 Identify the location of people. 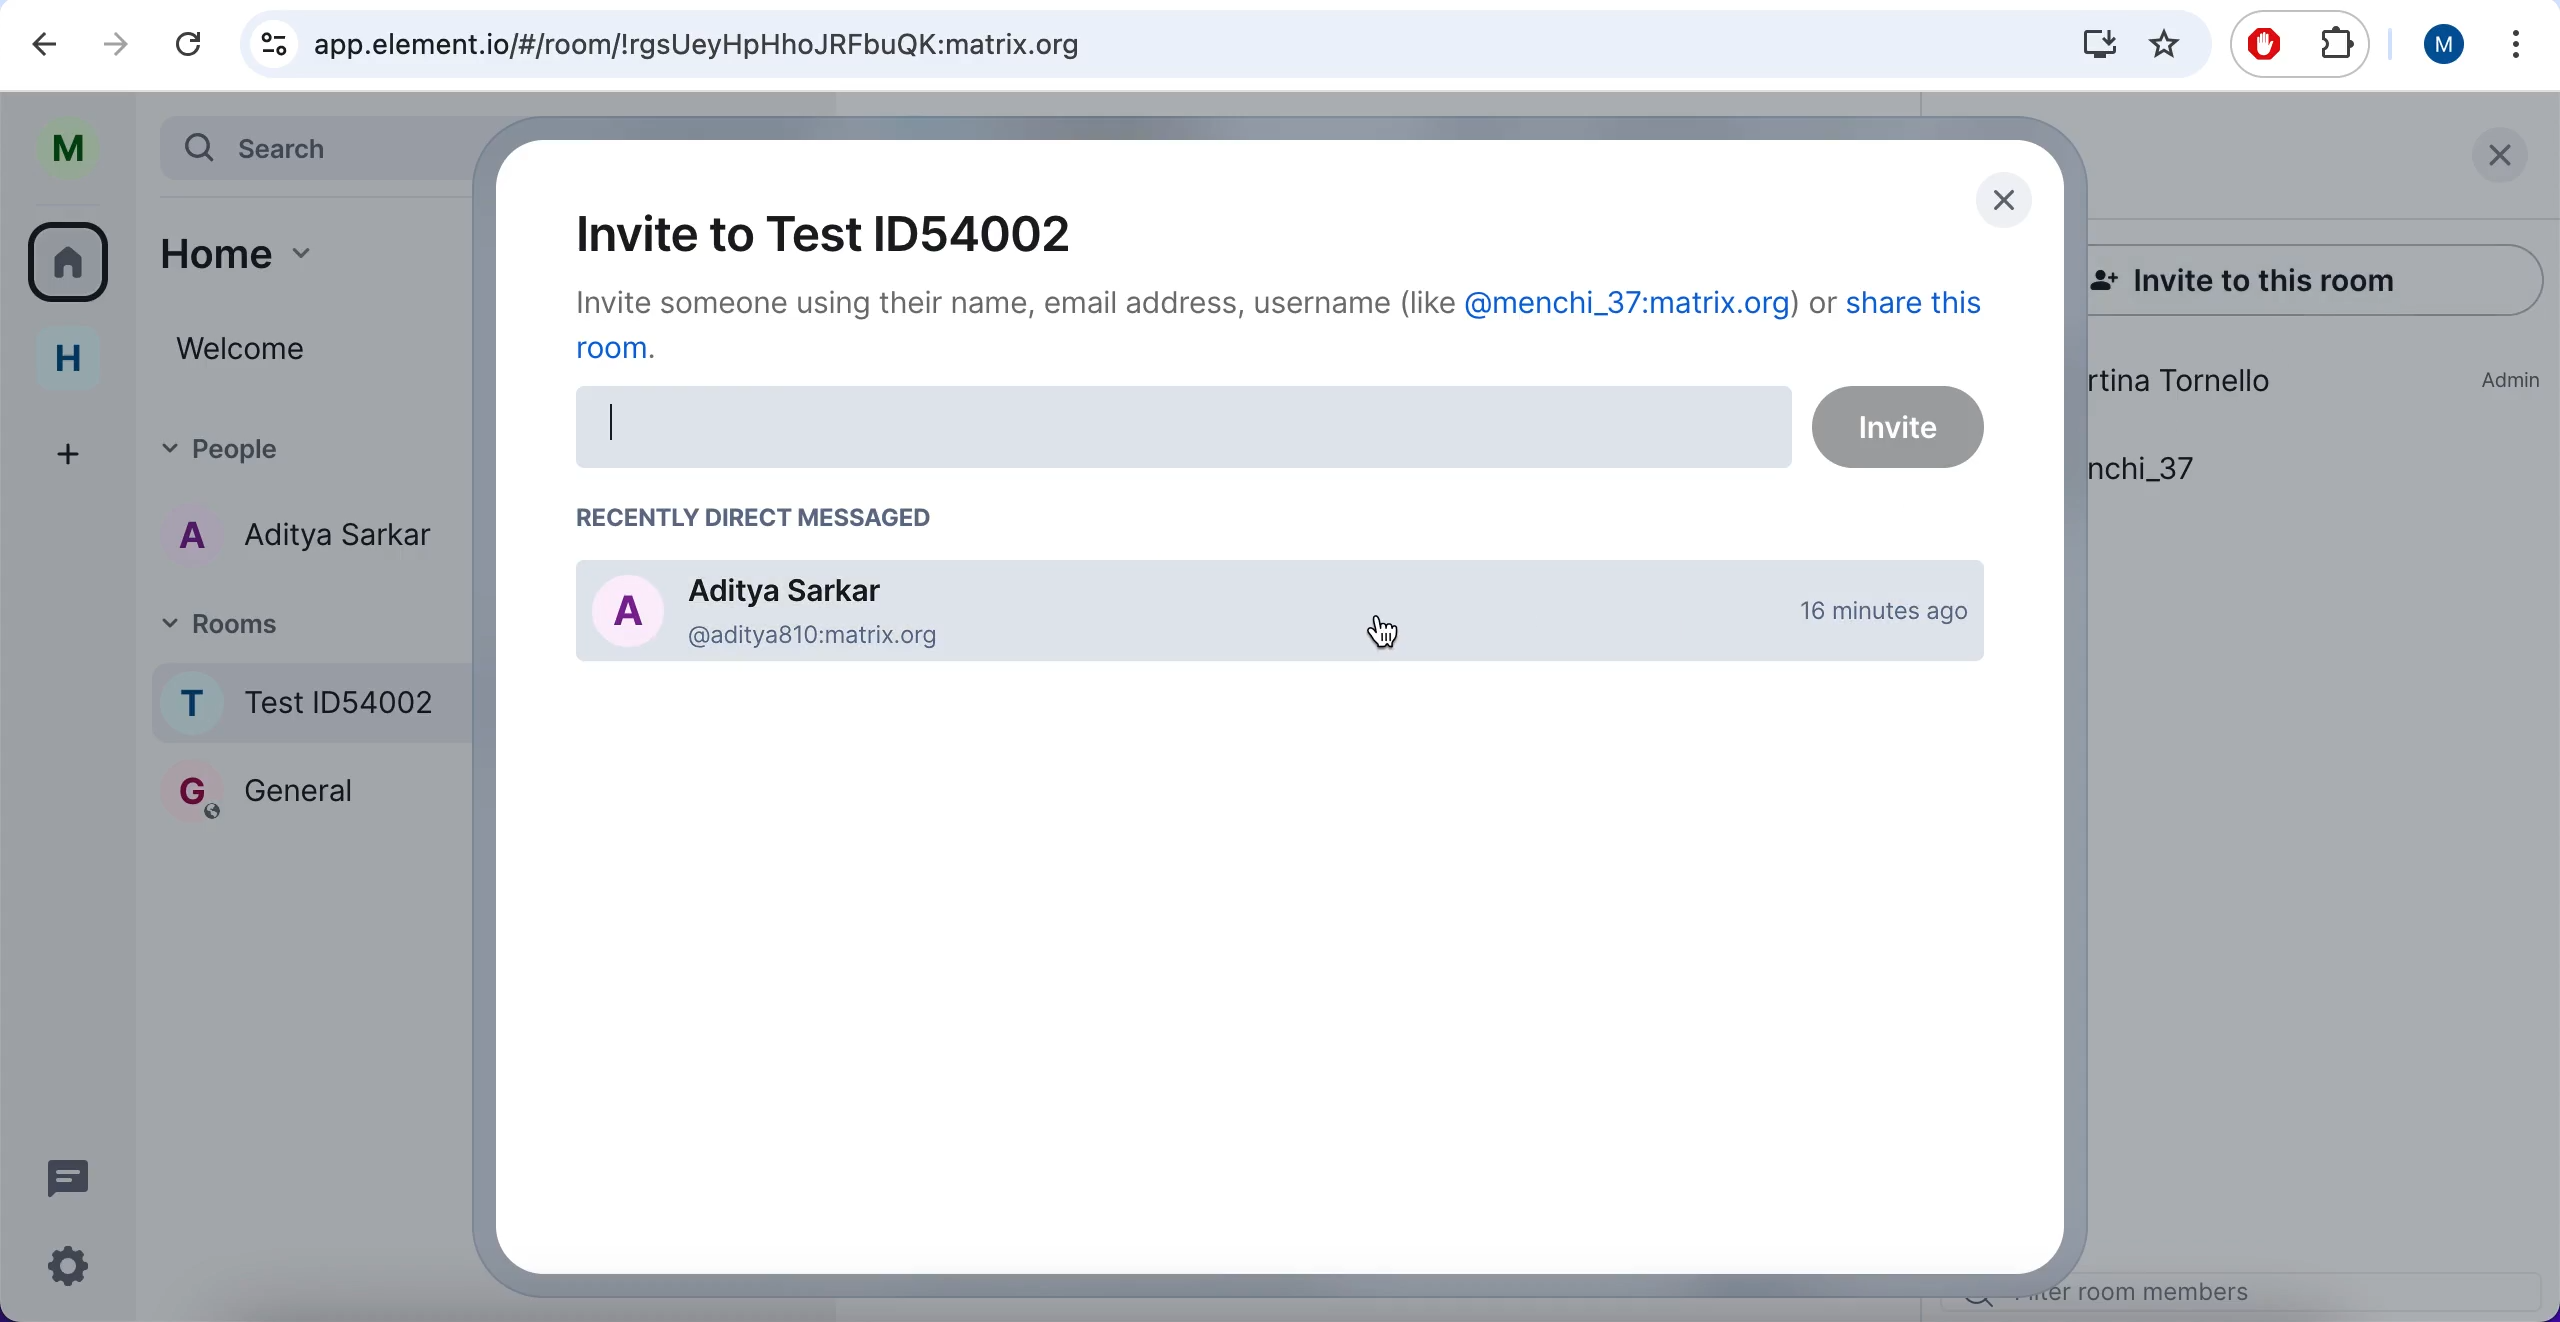
(310, 440).